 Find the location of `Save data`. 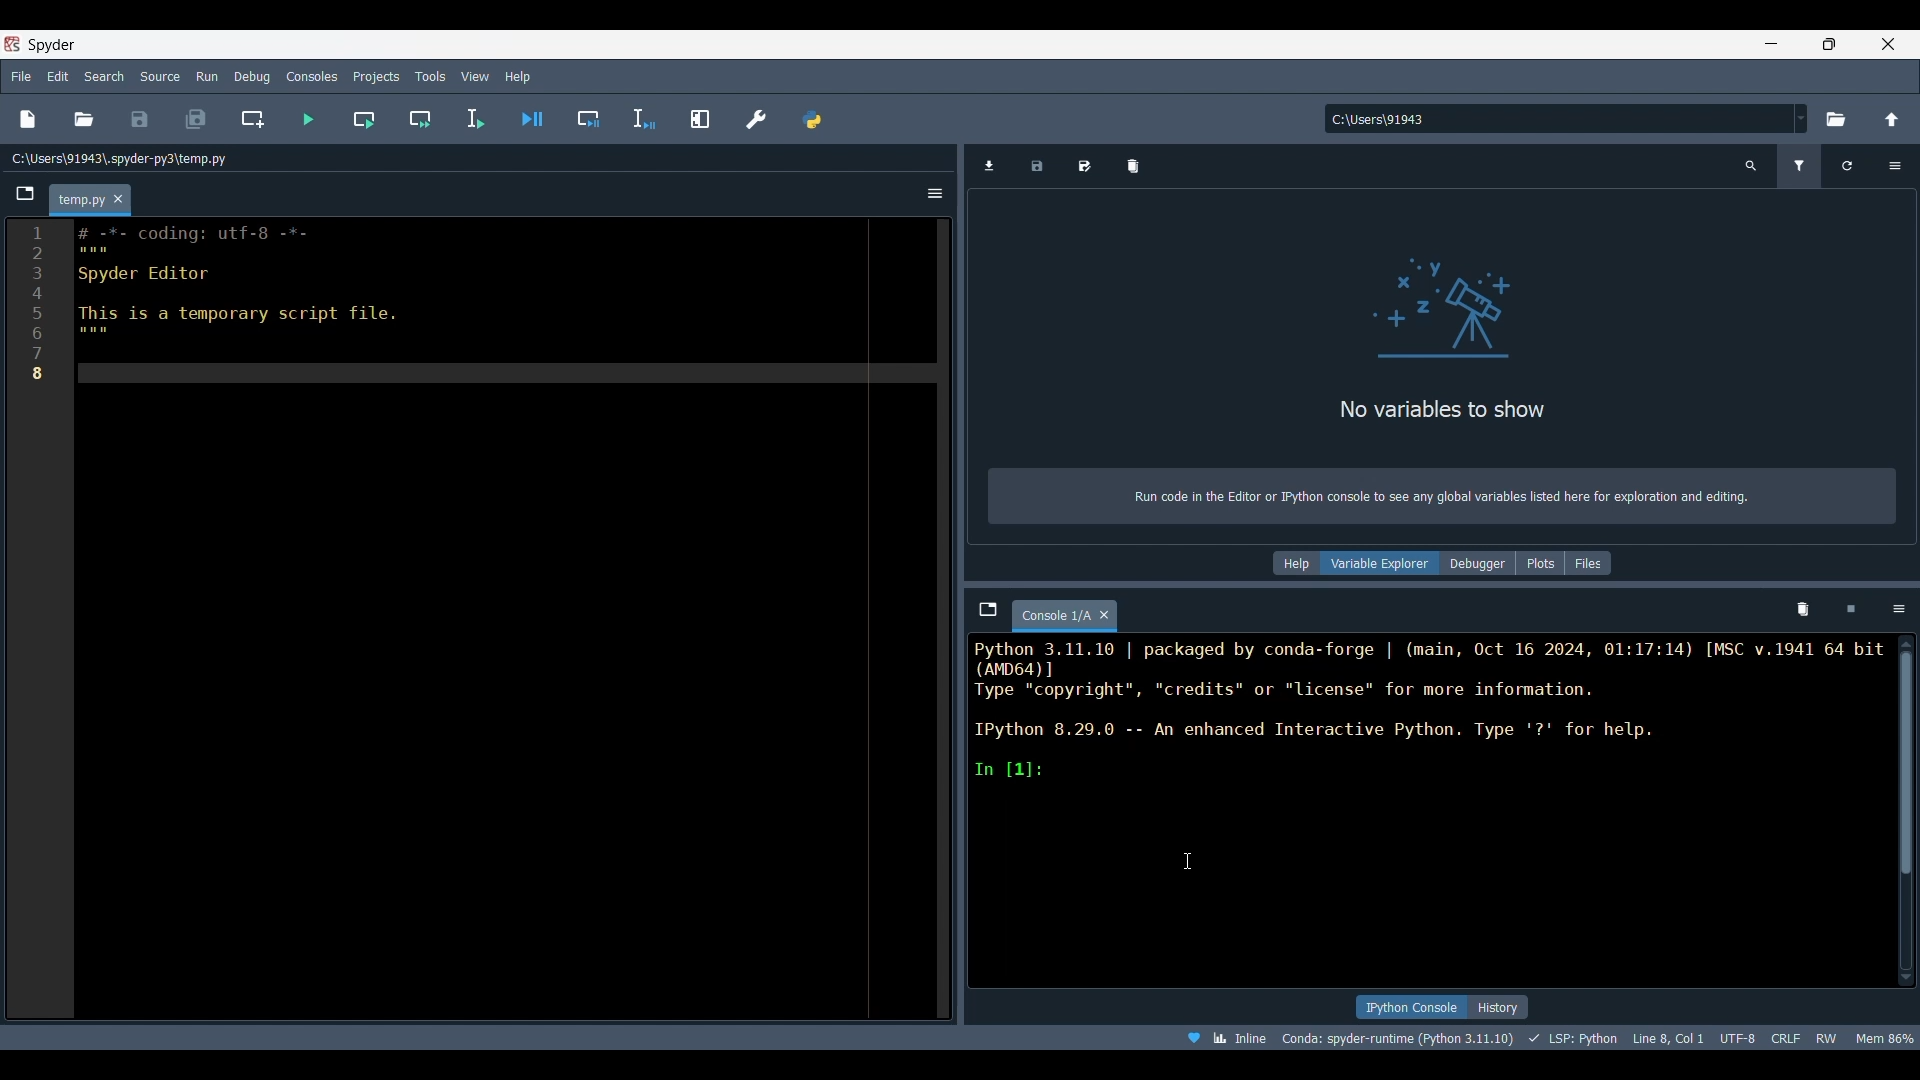

Save data is located at coordinates (1037, 166).